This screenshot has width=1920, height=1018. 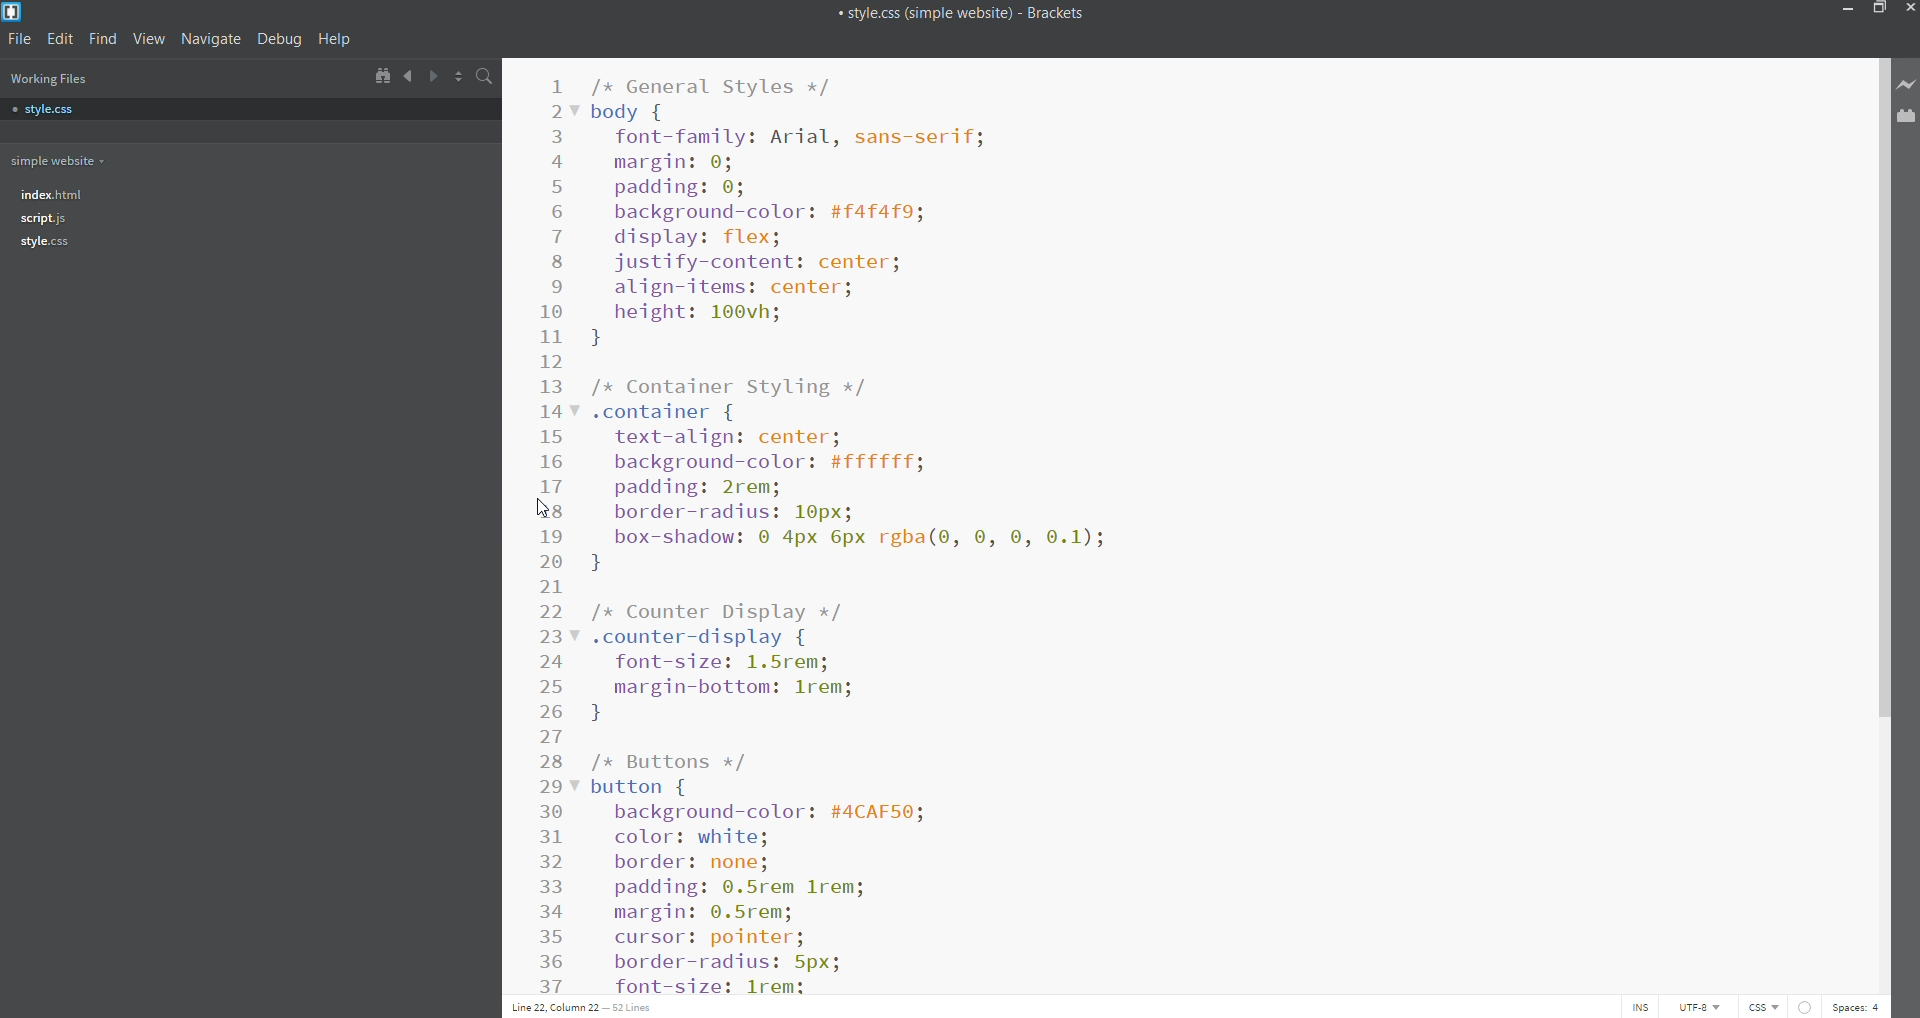 I want to click on close, so click(x=1908, y=10).